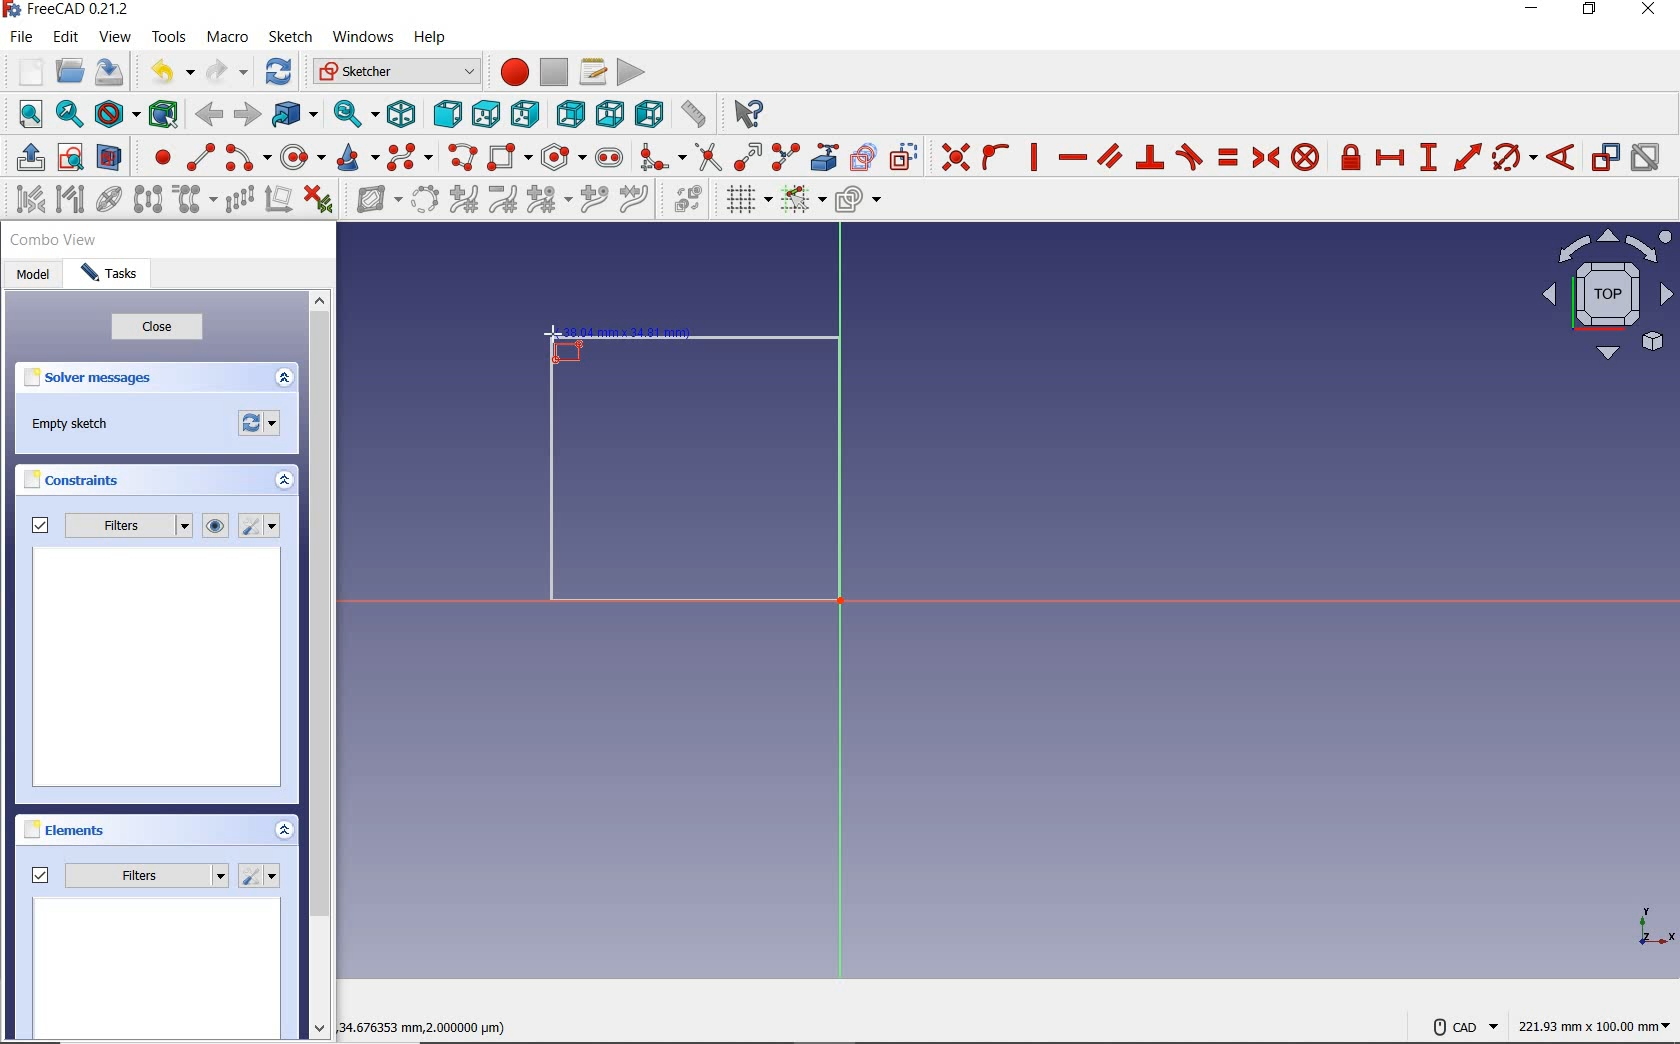 The height and width of the screenshot is (1044, 1680). Describe the element at coordinates (282, 482) in the screenshot. I see `expand` at that location.